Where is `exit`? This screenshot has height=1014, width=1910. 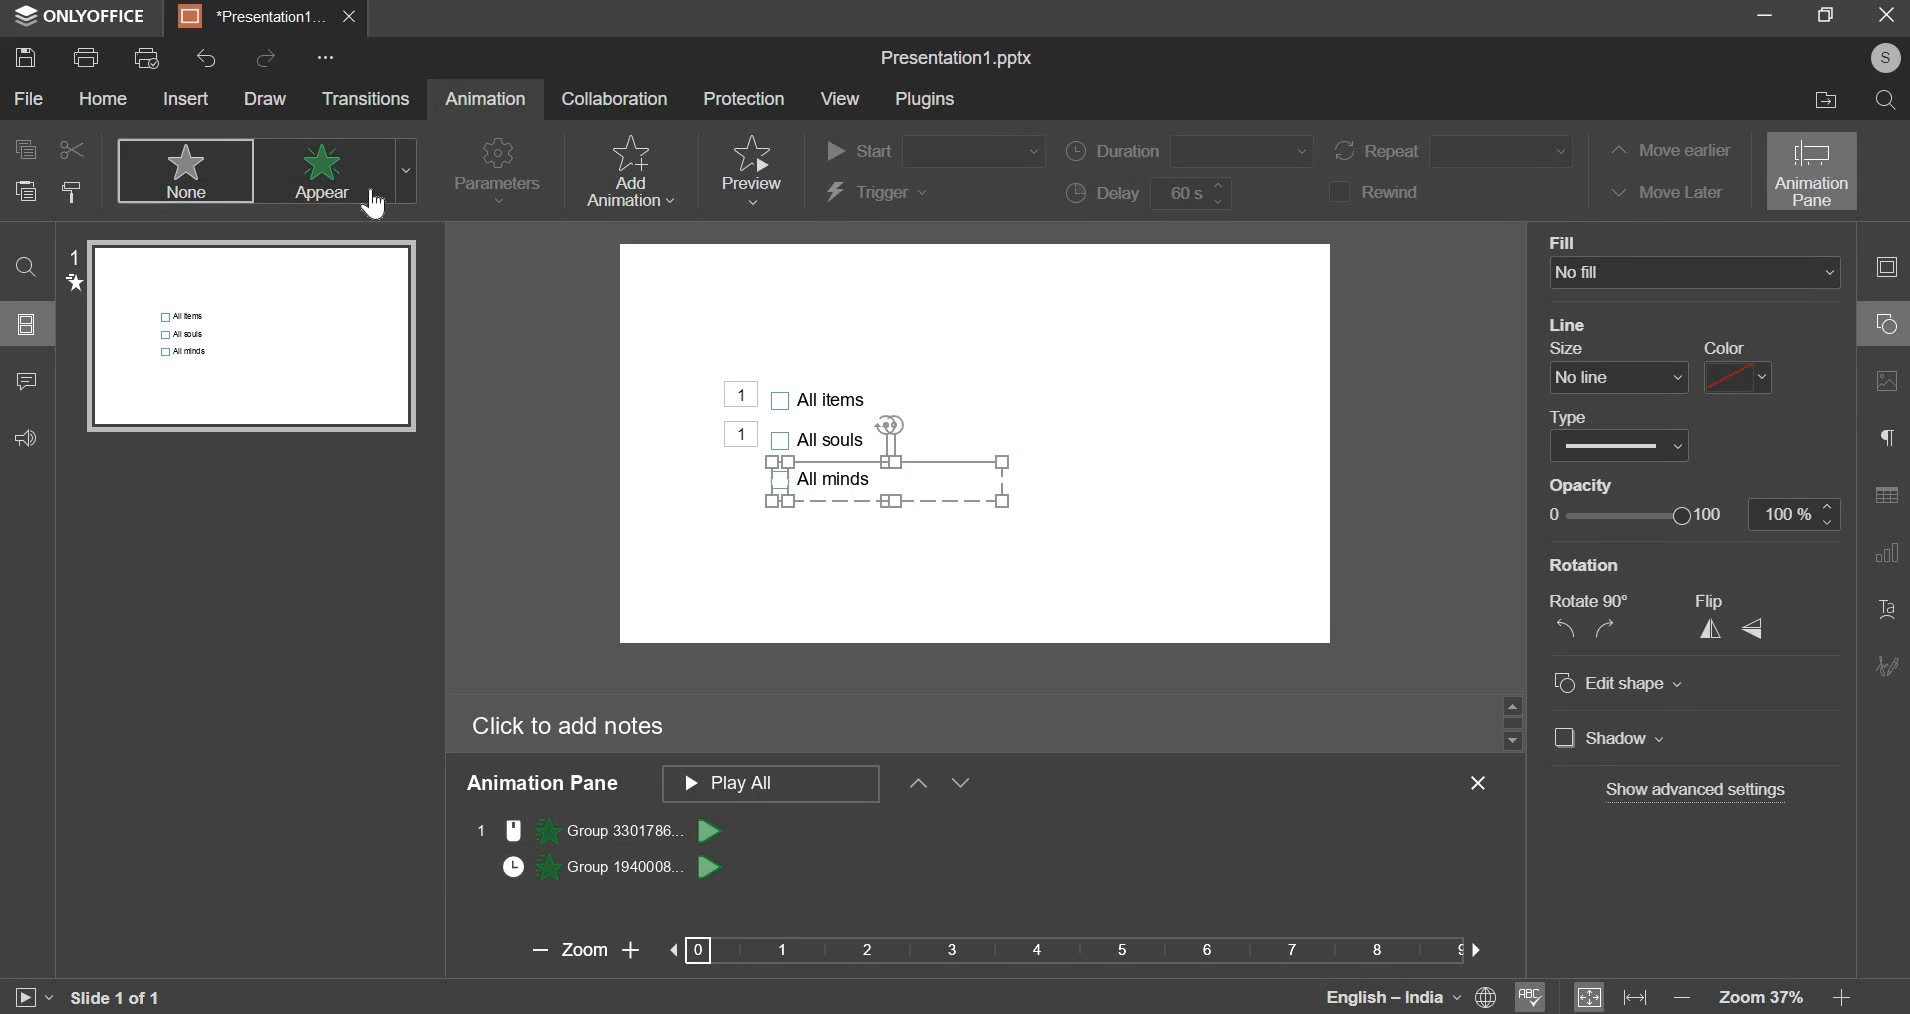 exit is located at coordinates (1484, 783).